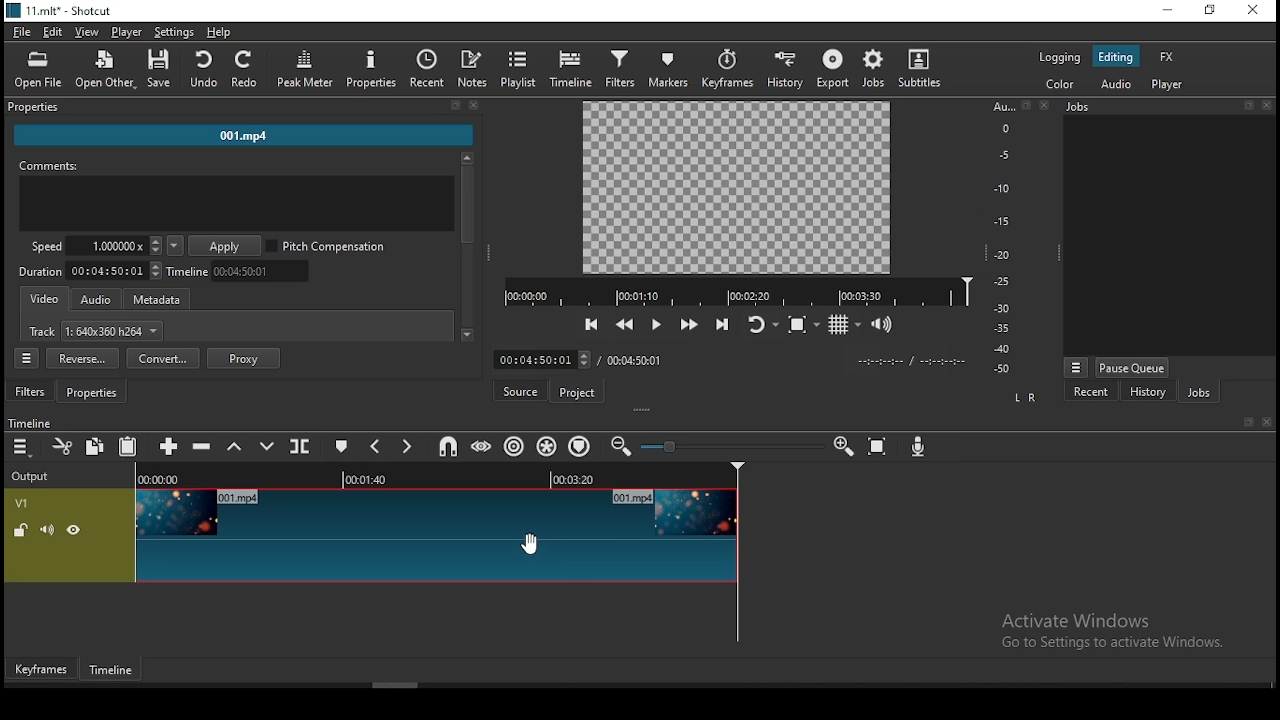  What do you see at coordinates (174, 247) in the screenshot?
I see `playback speed presets` at bounding box center [174, 247].